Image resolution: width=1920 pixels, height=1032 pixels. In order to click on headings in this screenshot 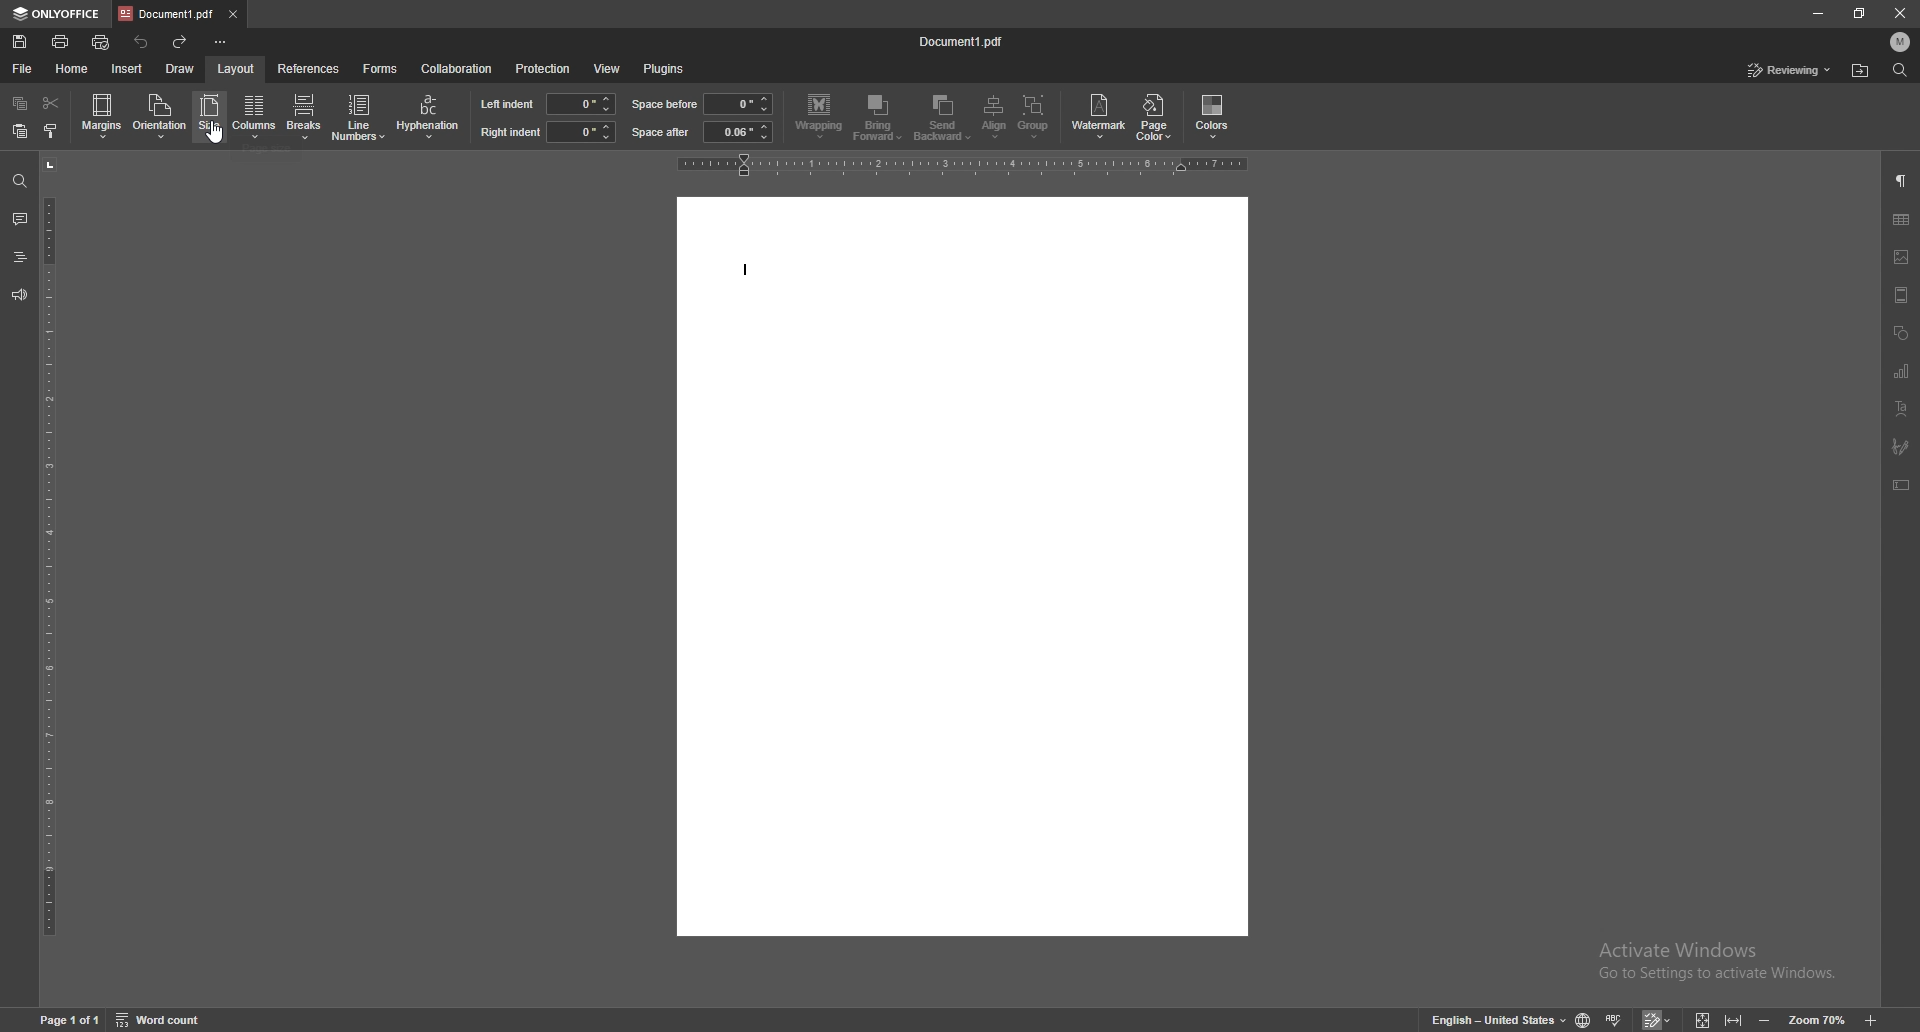, I will do `click(19, 257)`.